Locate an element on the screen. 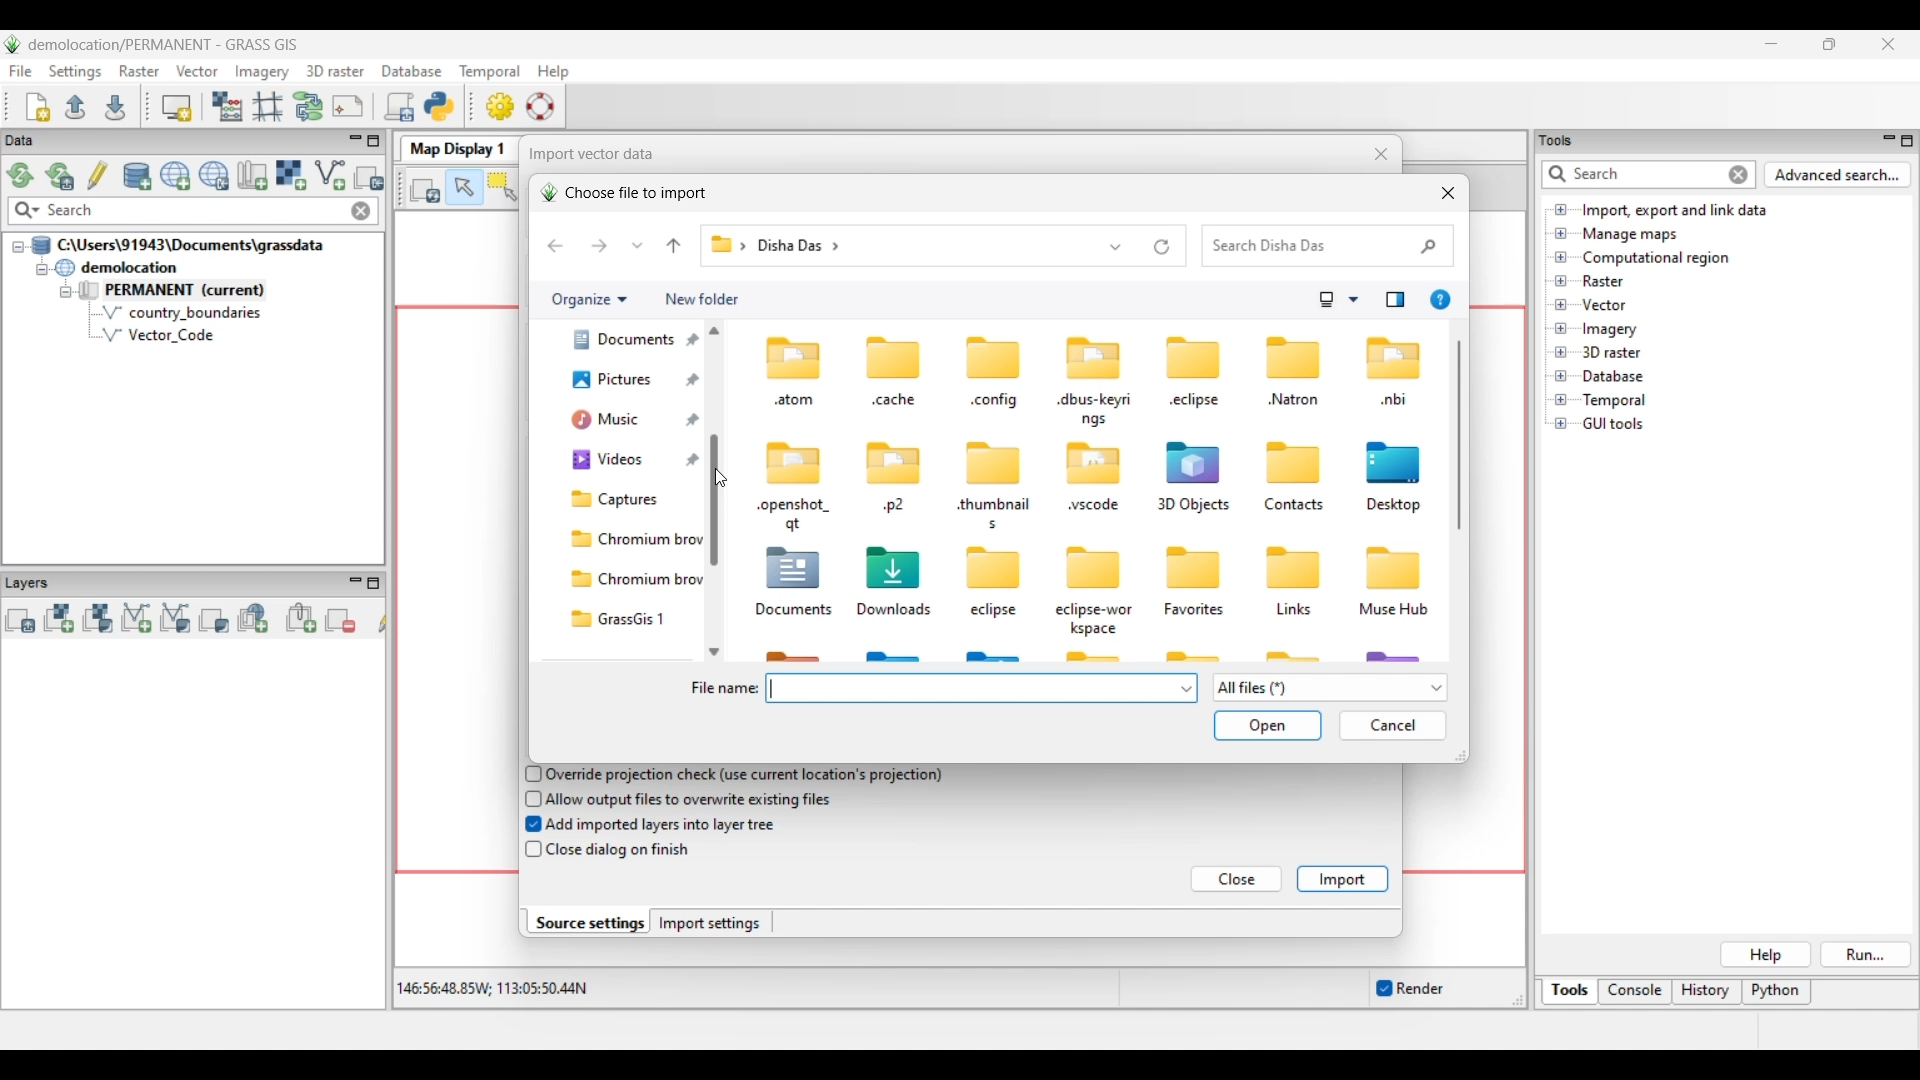  Tools, current selection is located at coordinates (1571, 992).